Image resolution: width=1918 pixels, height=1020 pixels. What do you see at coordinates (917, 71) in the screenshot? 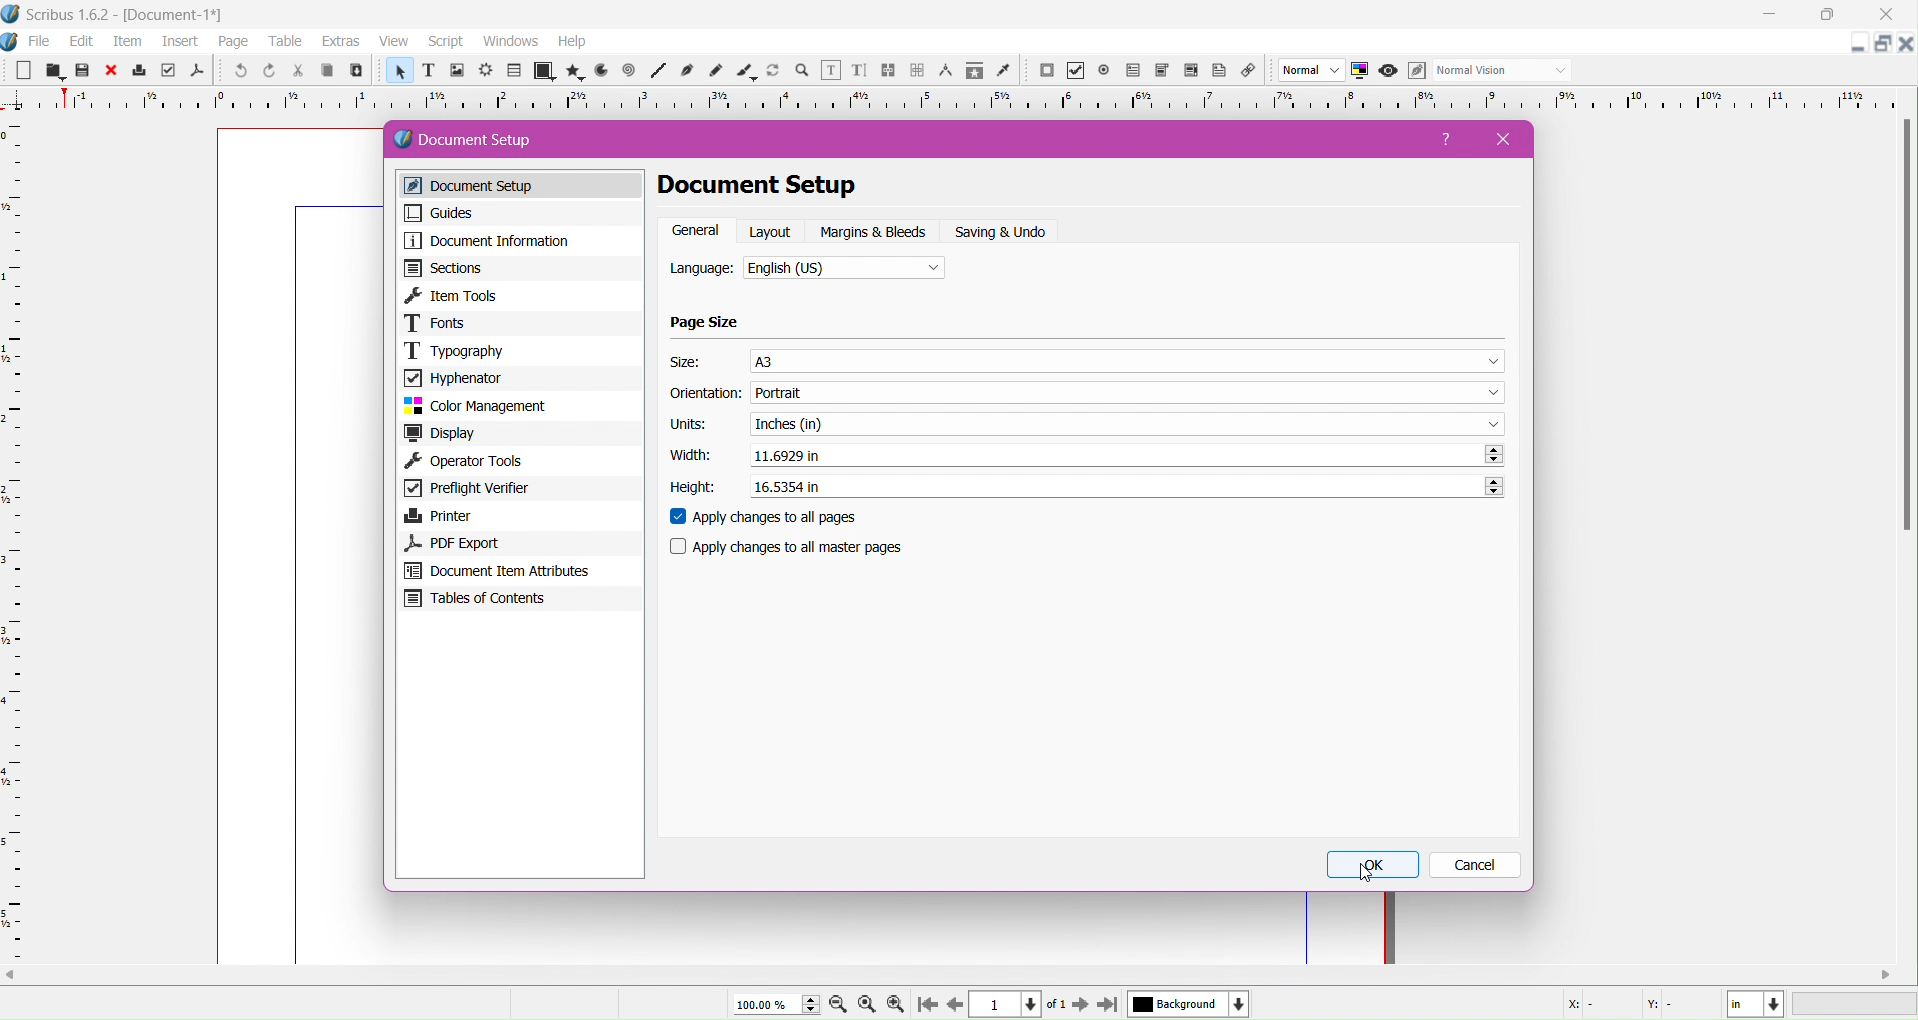
I see `unlink text frames` at bounding box center [917, 71].